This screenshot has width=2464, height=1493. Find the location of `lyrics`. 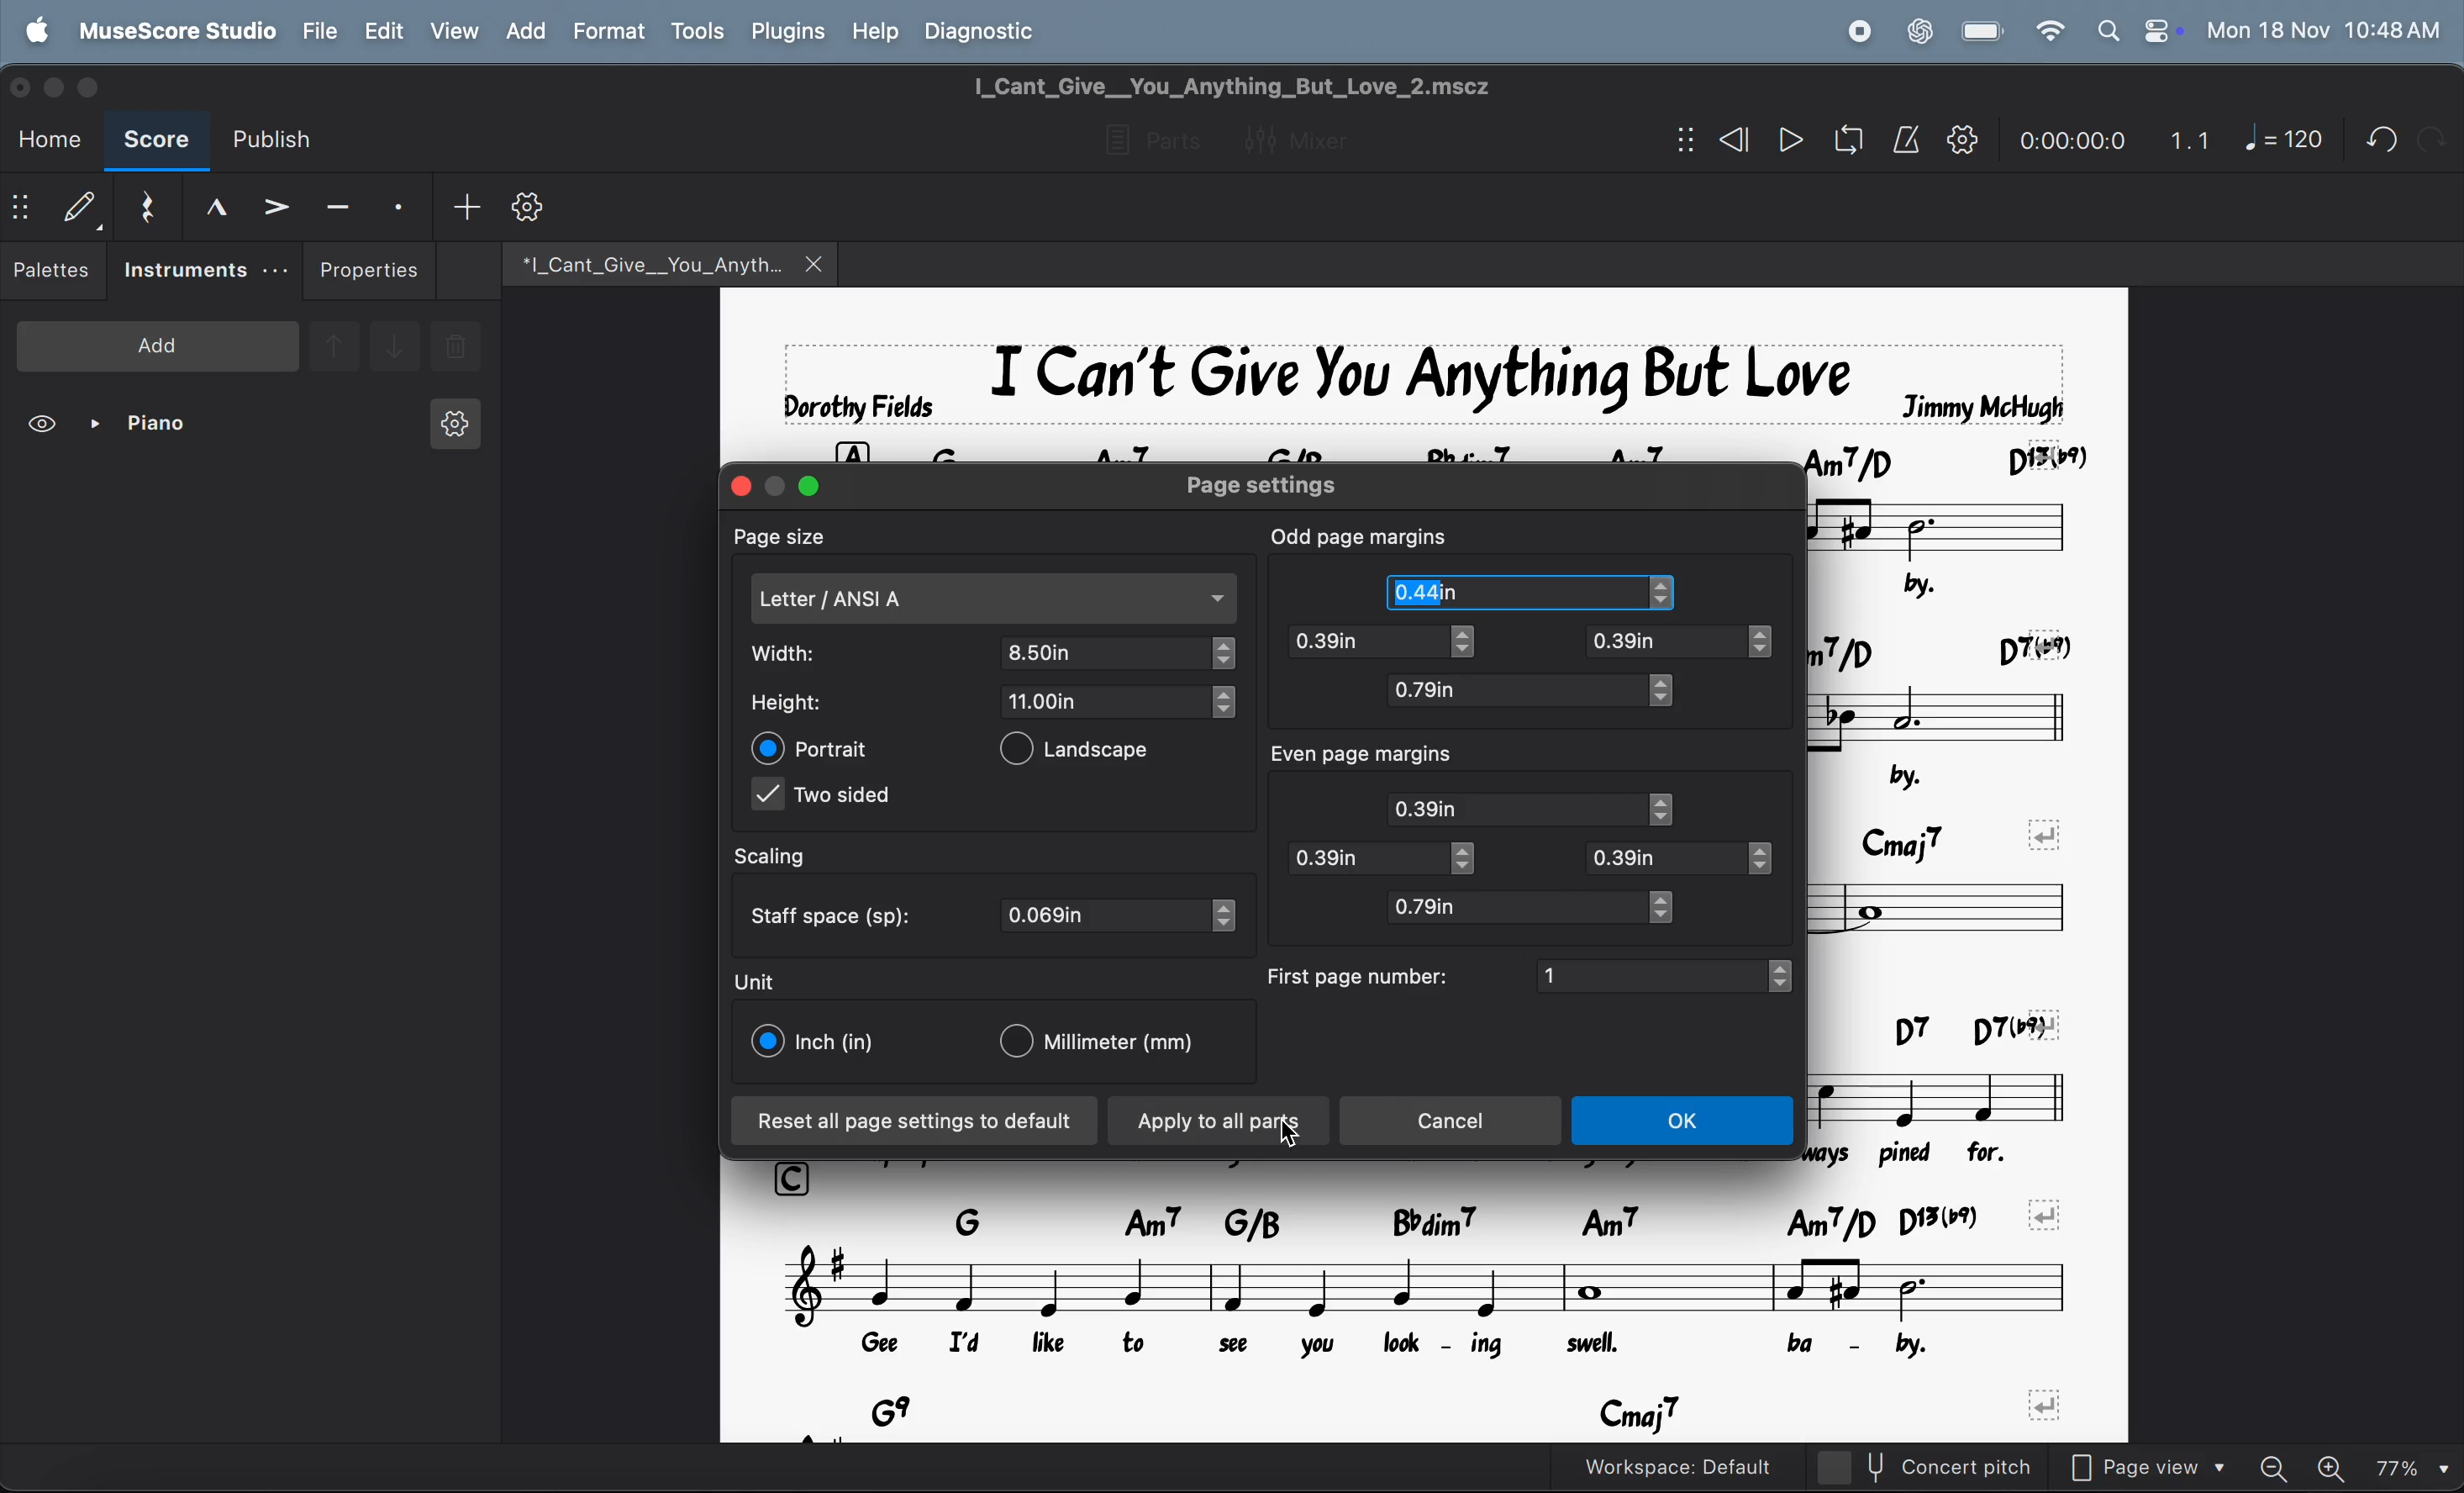

lyrics is located at coordinates (1915, 770).